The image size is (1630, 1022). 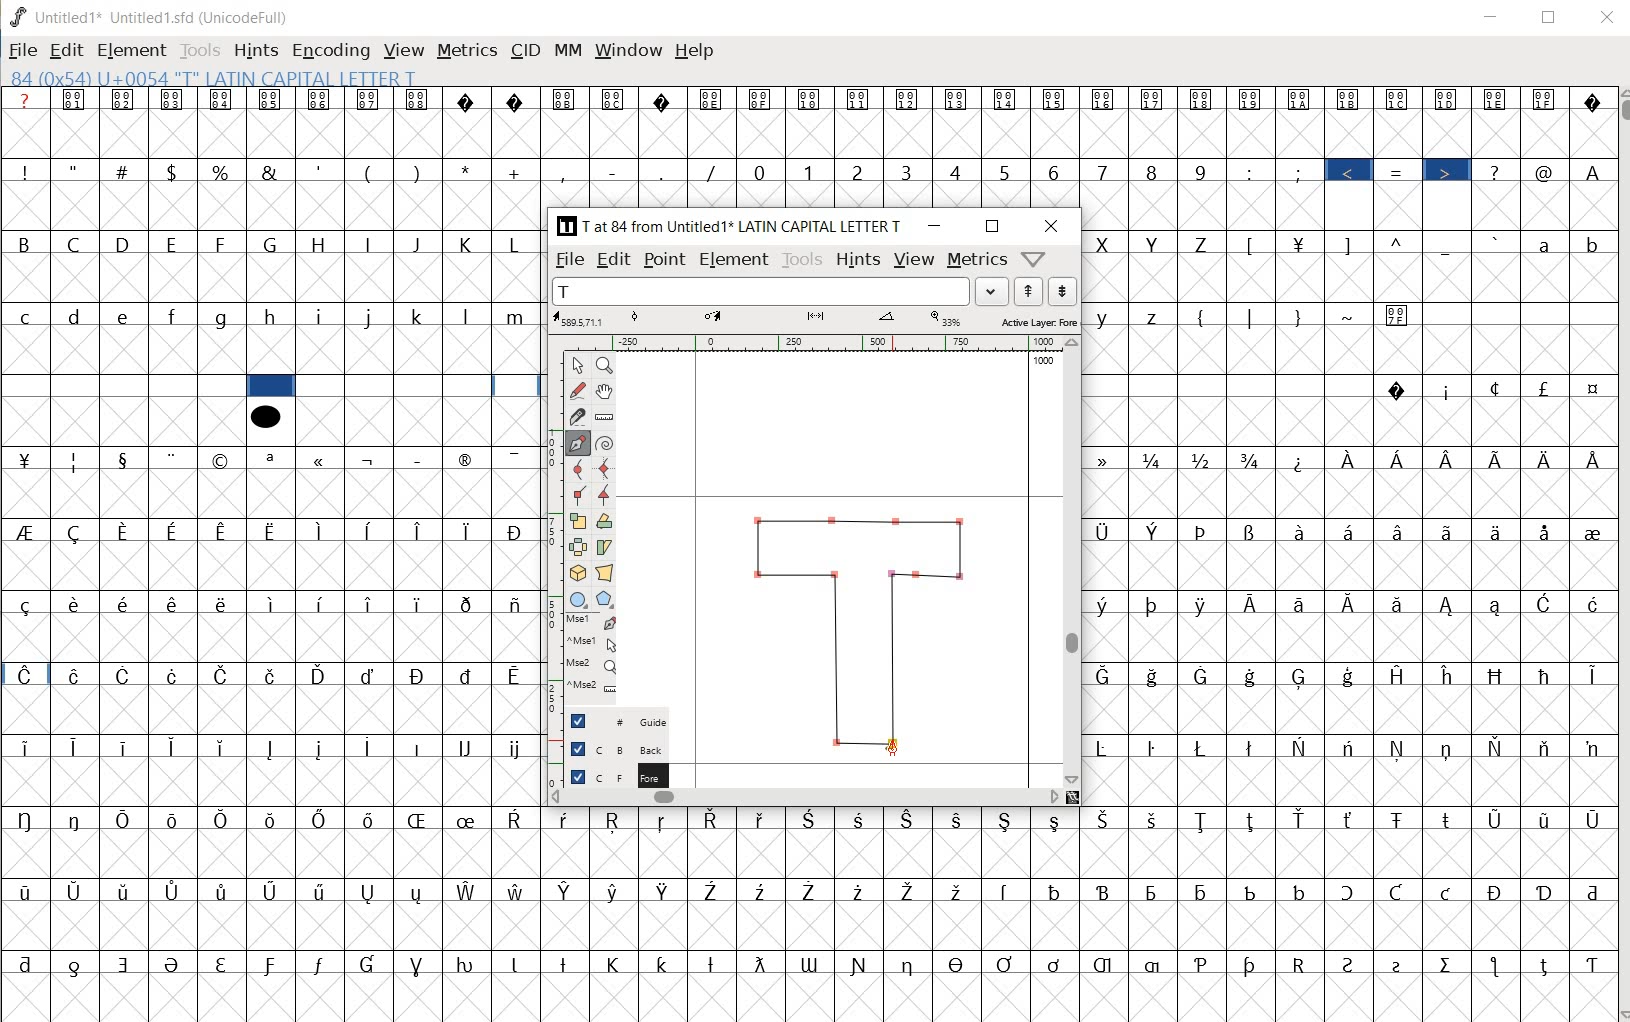 What do you see at coordinates (271, 386) in the screenshot?
I see `cell selected` at bounding box center [271, 386].